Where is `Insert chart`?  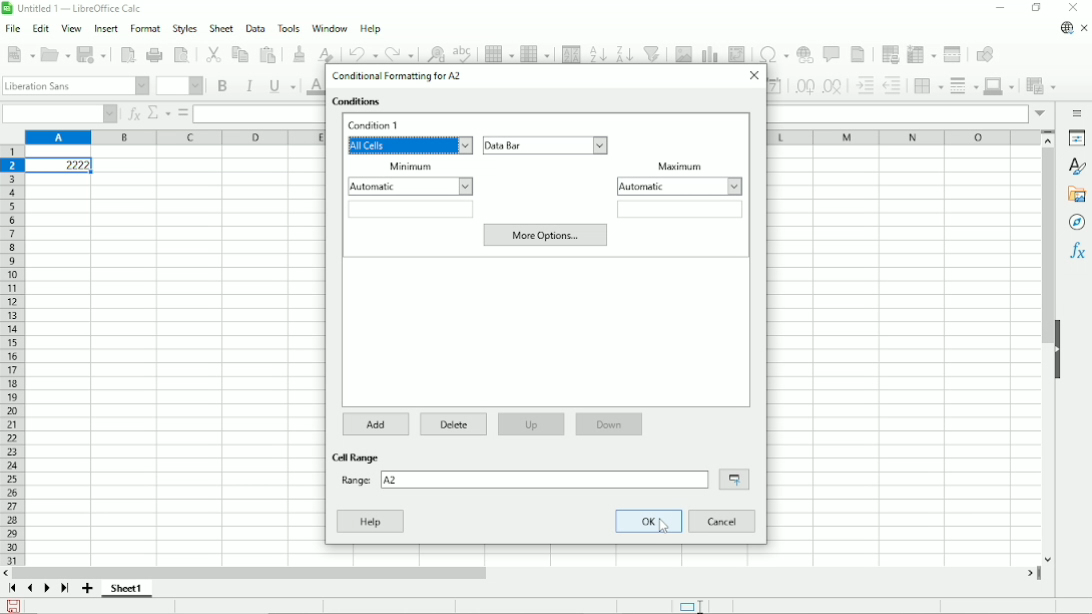
Insert chart is located at coordinates (710, 53).